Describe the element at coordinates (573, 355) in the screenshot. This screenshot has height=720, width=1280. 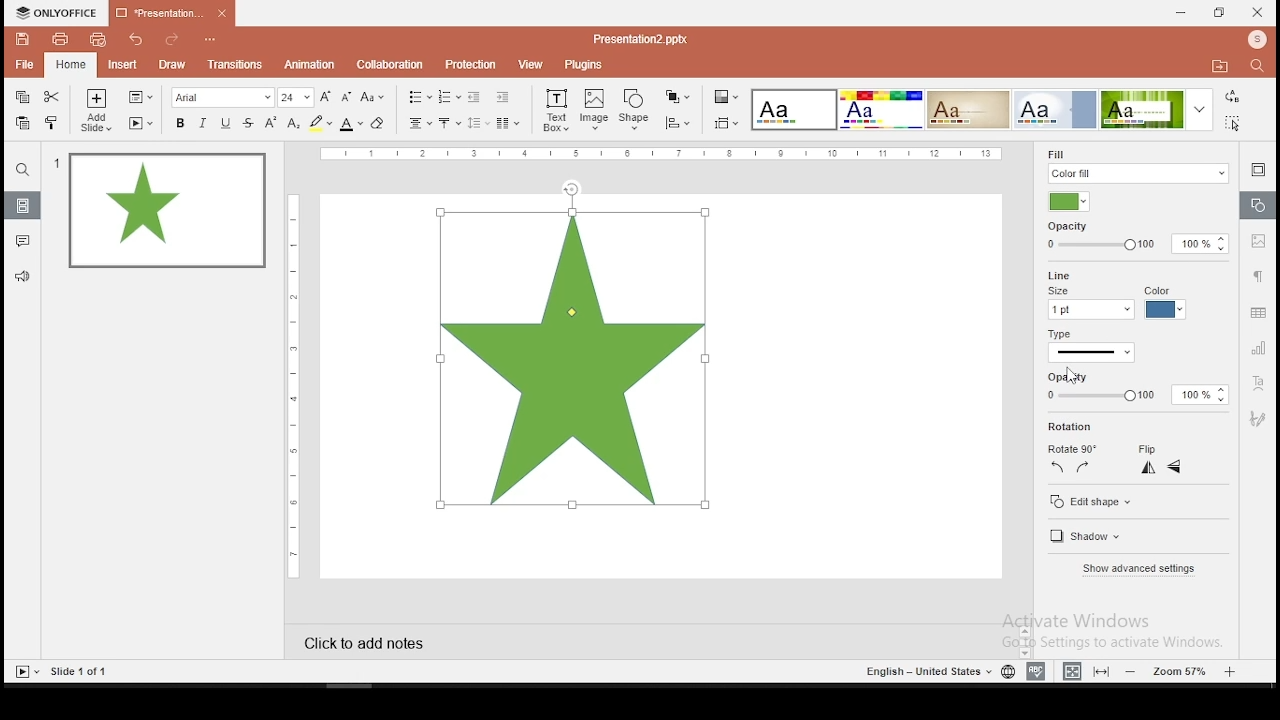
I see `shape` at that location.